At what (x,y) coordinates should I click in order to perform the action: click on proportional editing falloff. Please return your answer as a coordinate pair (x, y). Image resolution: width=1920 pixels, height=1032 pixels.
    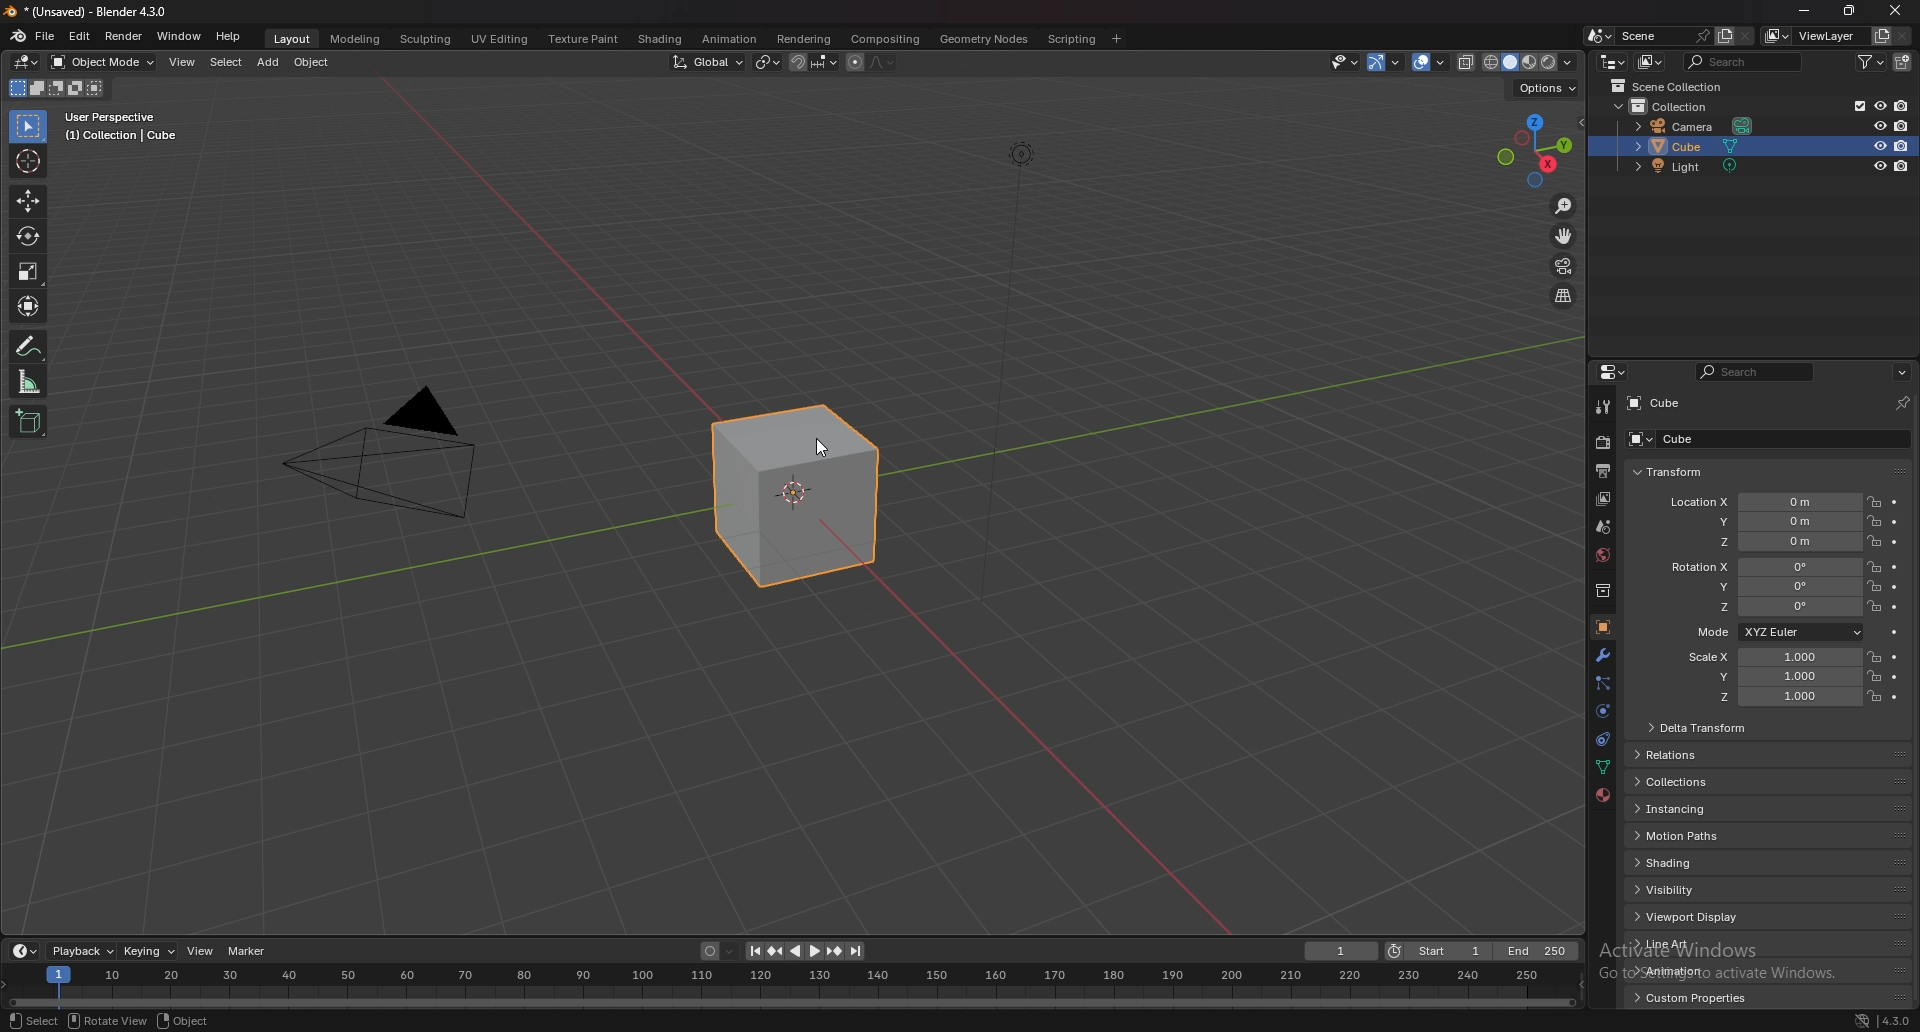
    Looking at the image, I should click on (883, 62).